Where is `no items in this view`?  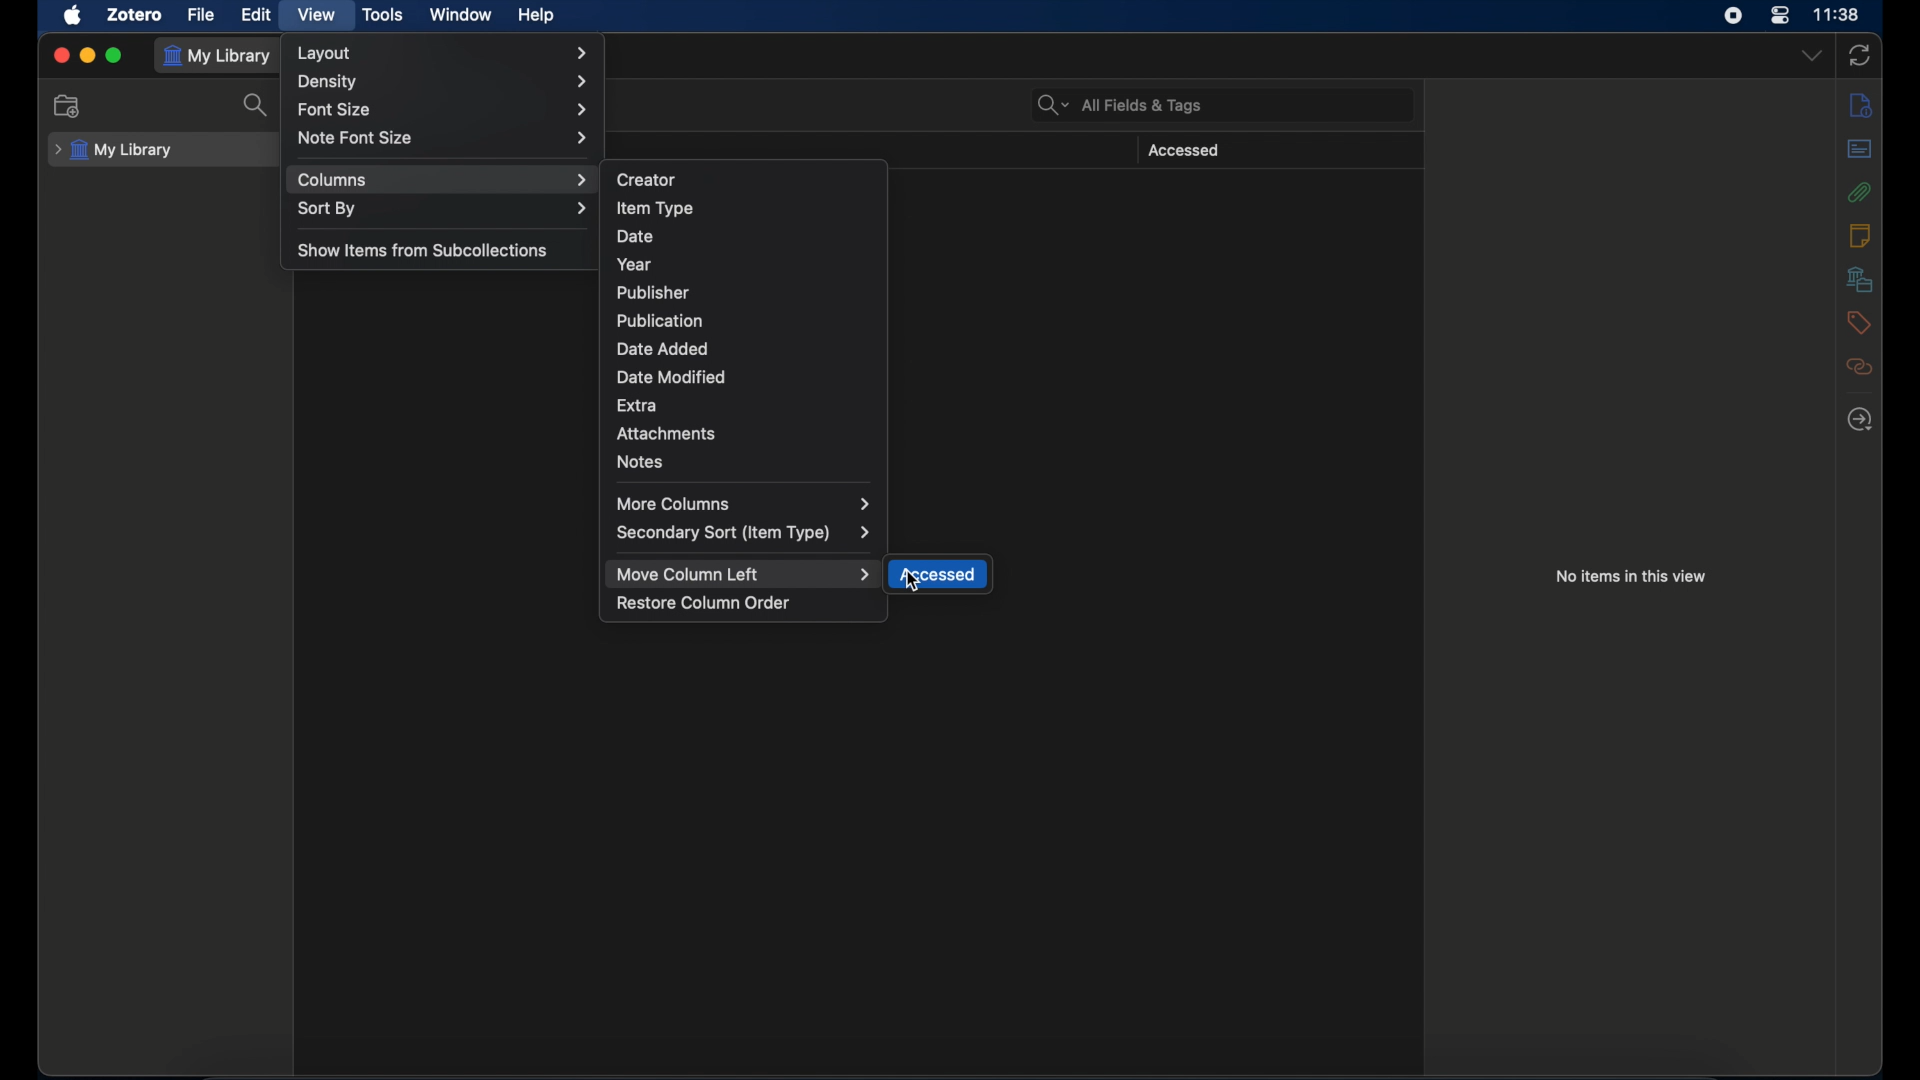
no items in this view is located at coordinates (1632, 576).